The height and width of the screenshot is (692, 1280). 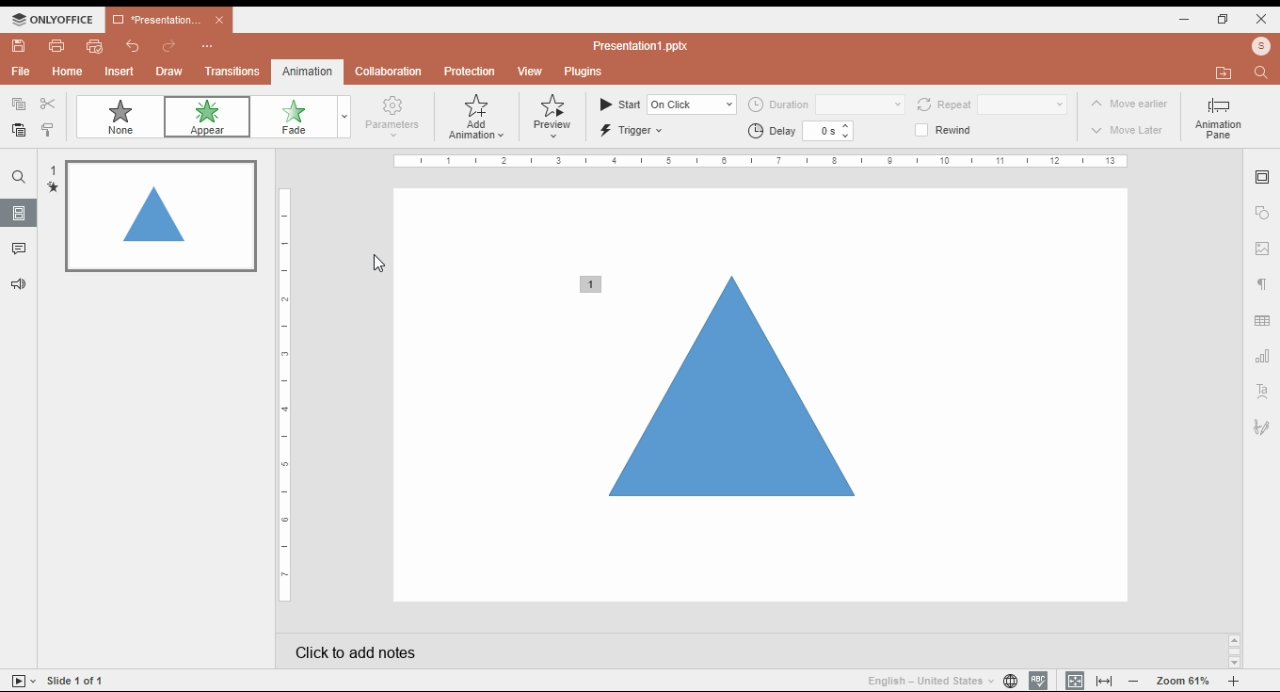 I want to click on parameters, so click(x=396, y=118).